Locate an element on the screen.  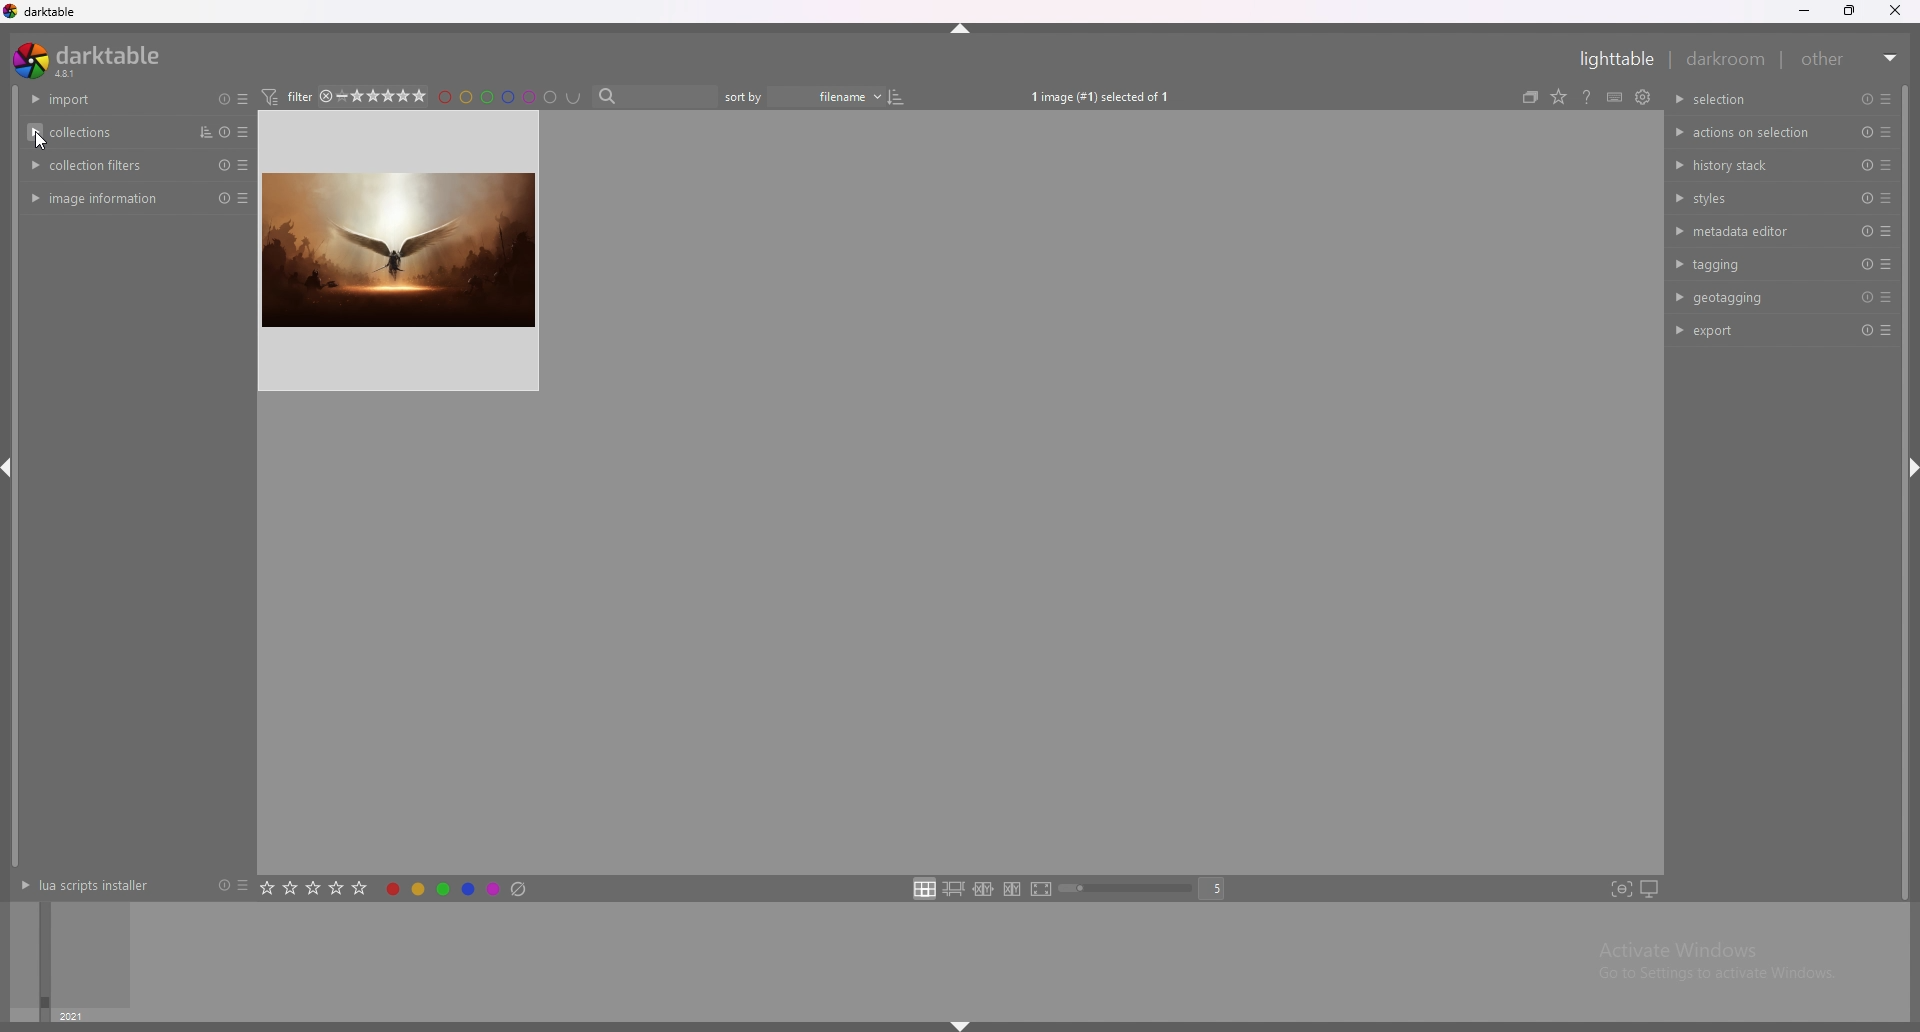
reset is located at coordinates (1867, 99).